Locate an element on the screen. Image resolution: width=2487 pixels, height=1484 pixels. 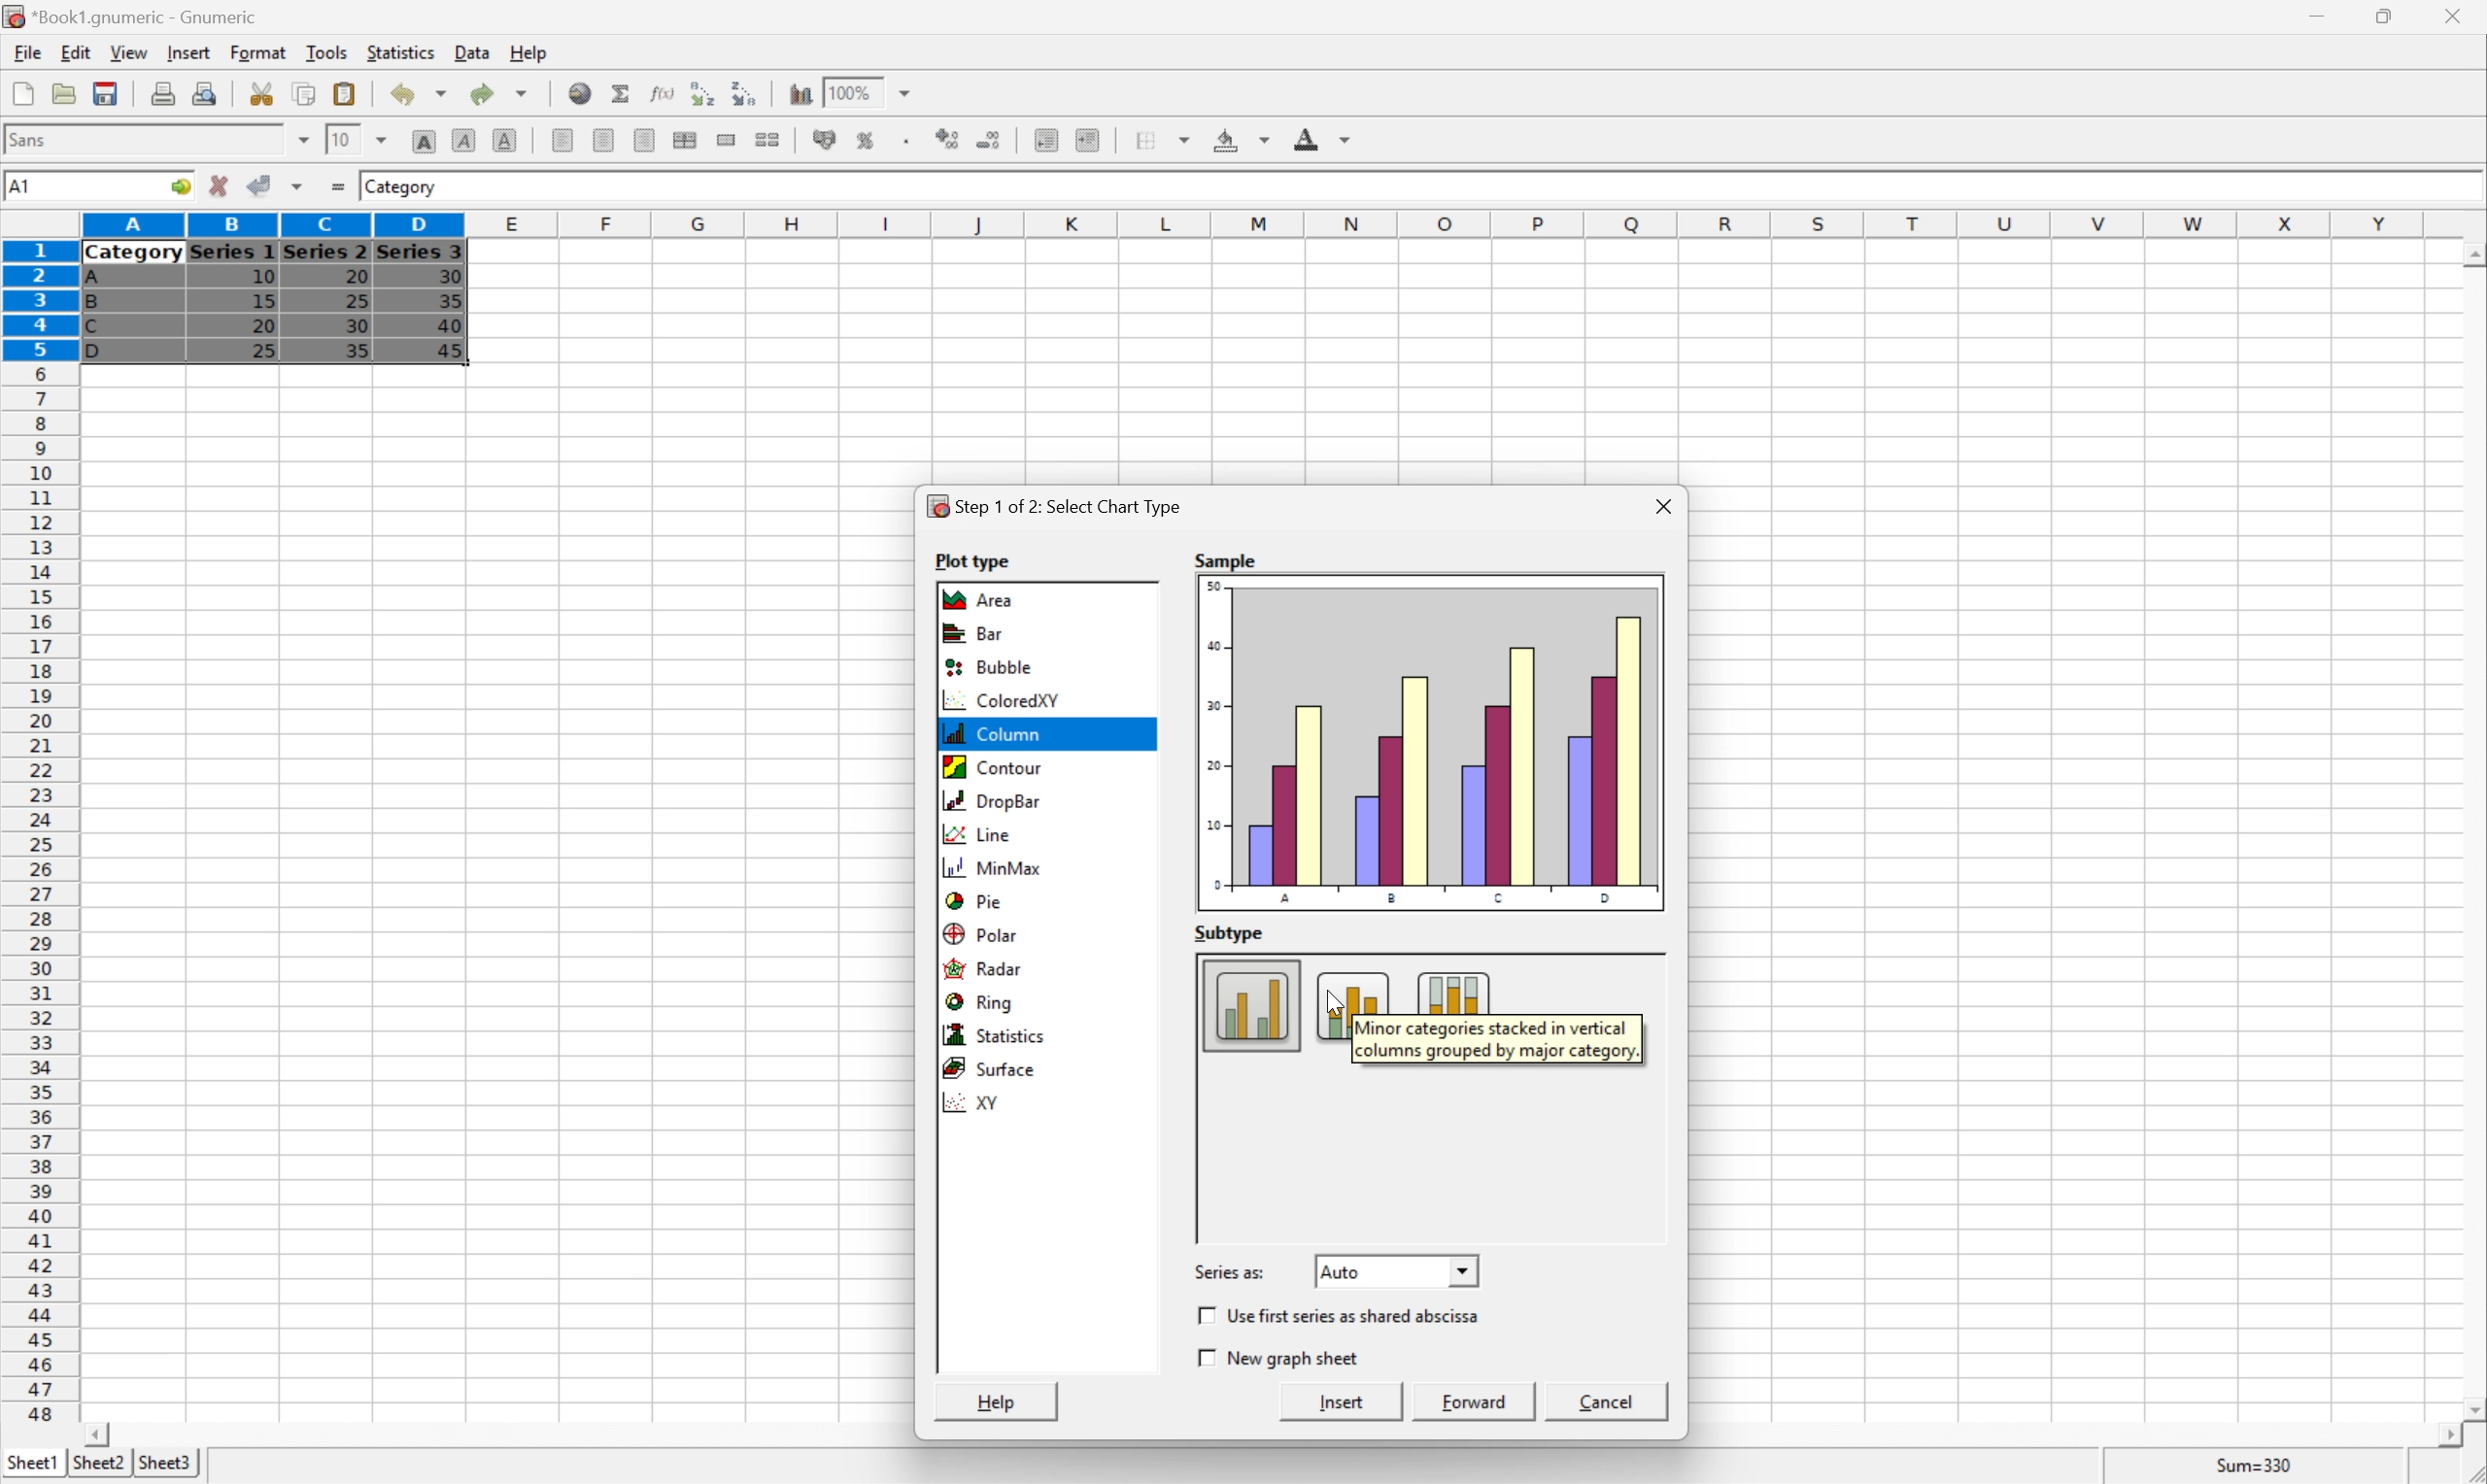
Format is located at coordinates (258, 51).